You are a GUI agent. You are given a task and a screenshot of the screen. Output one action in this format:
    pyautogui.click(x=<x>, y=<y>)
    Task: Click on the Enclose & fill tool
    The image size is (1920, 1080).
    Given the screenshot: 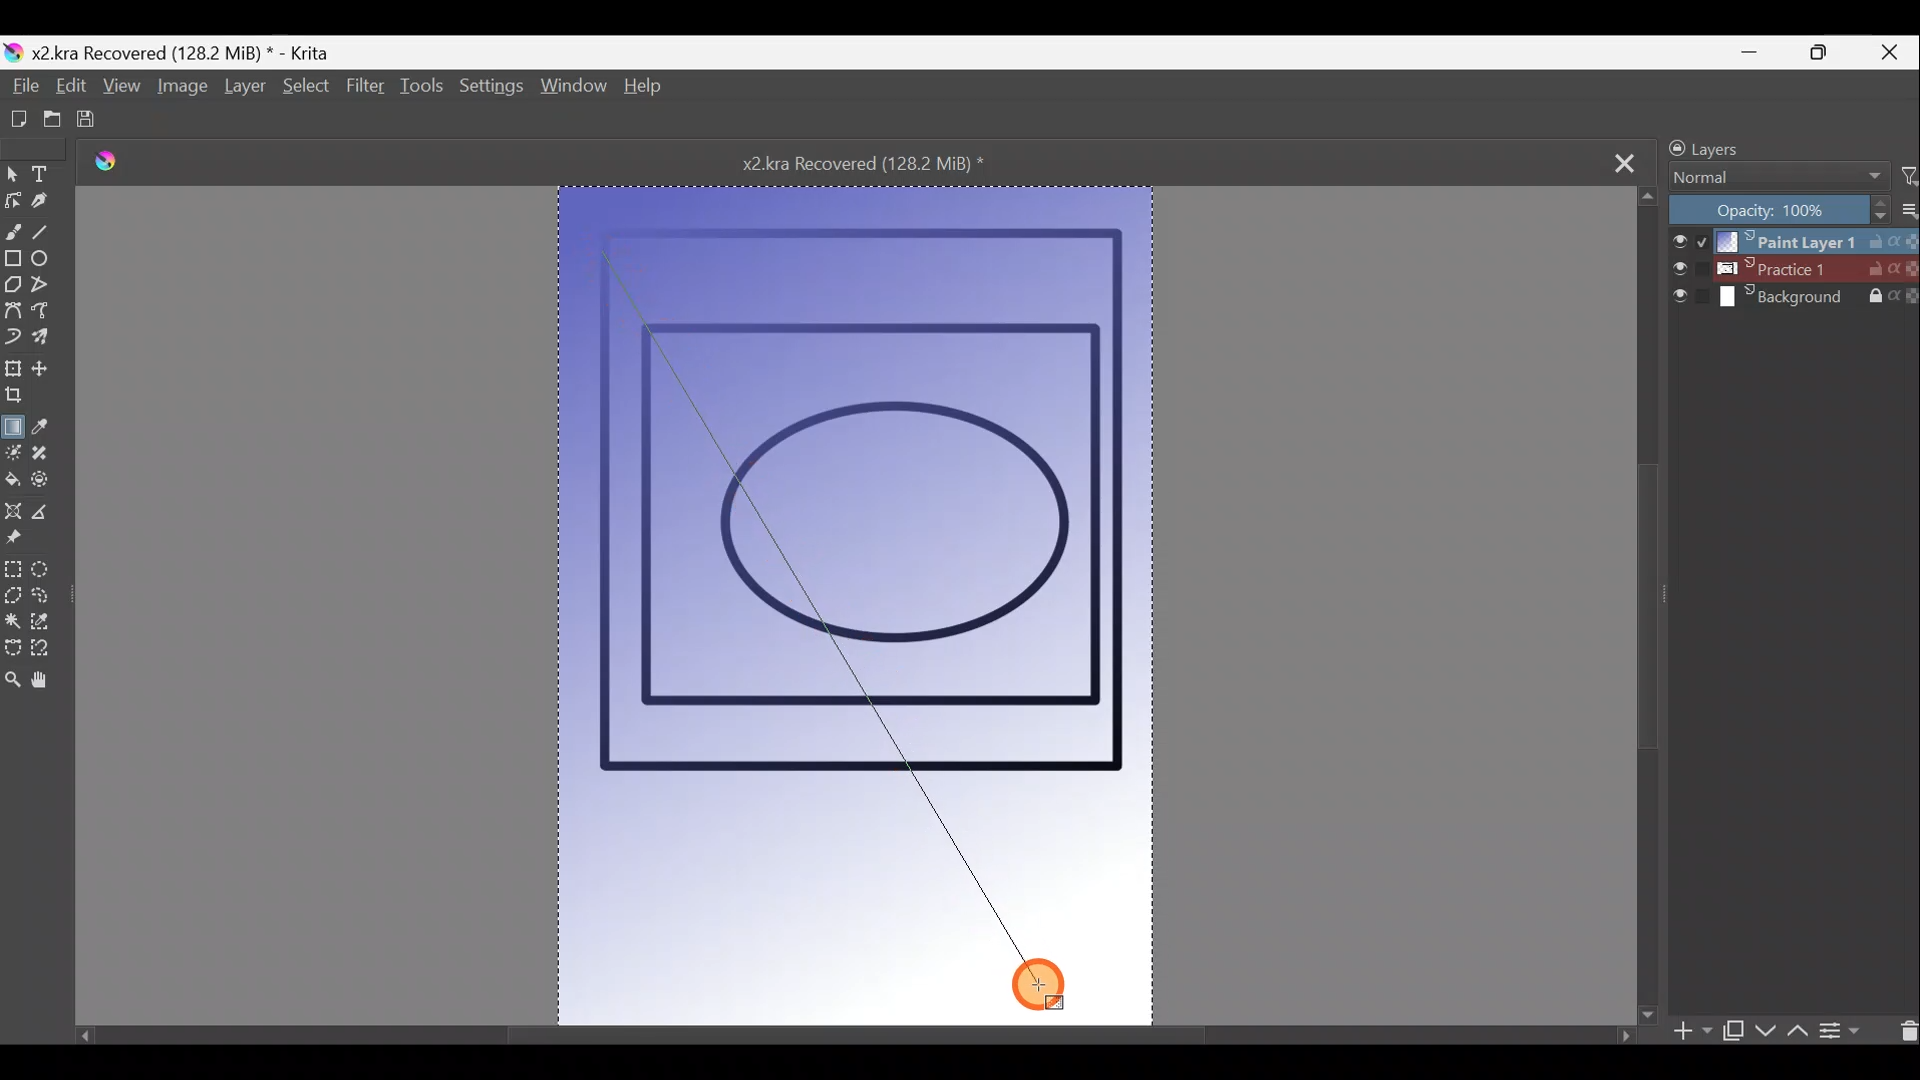 What is the action you would take?
    pyautogui.click(x=51, y=484)
    